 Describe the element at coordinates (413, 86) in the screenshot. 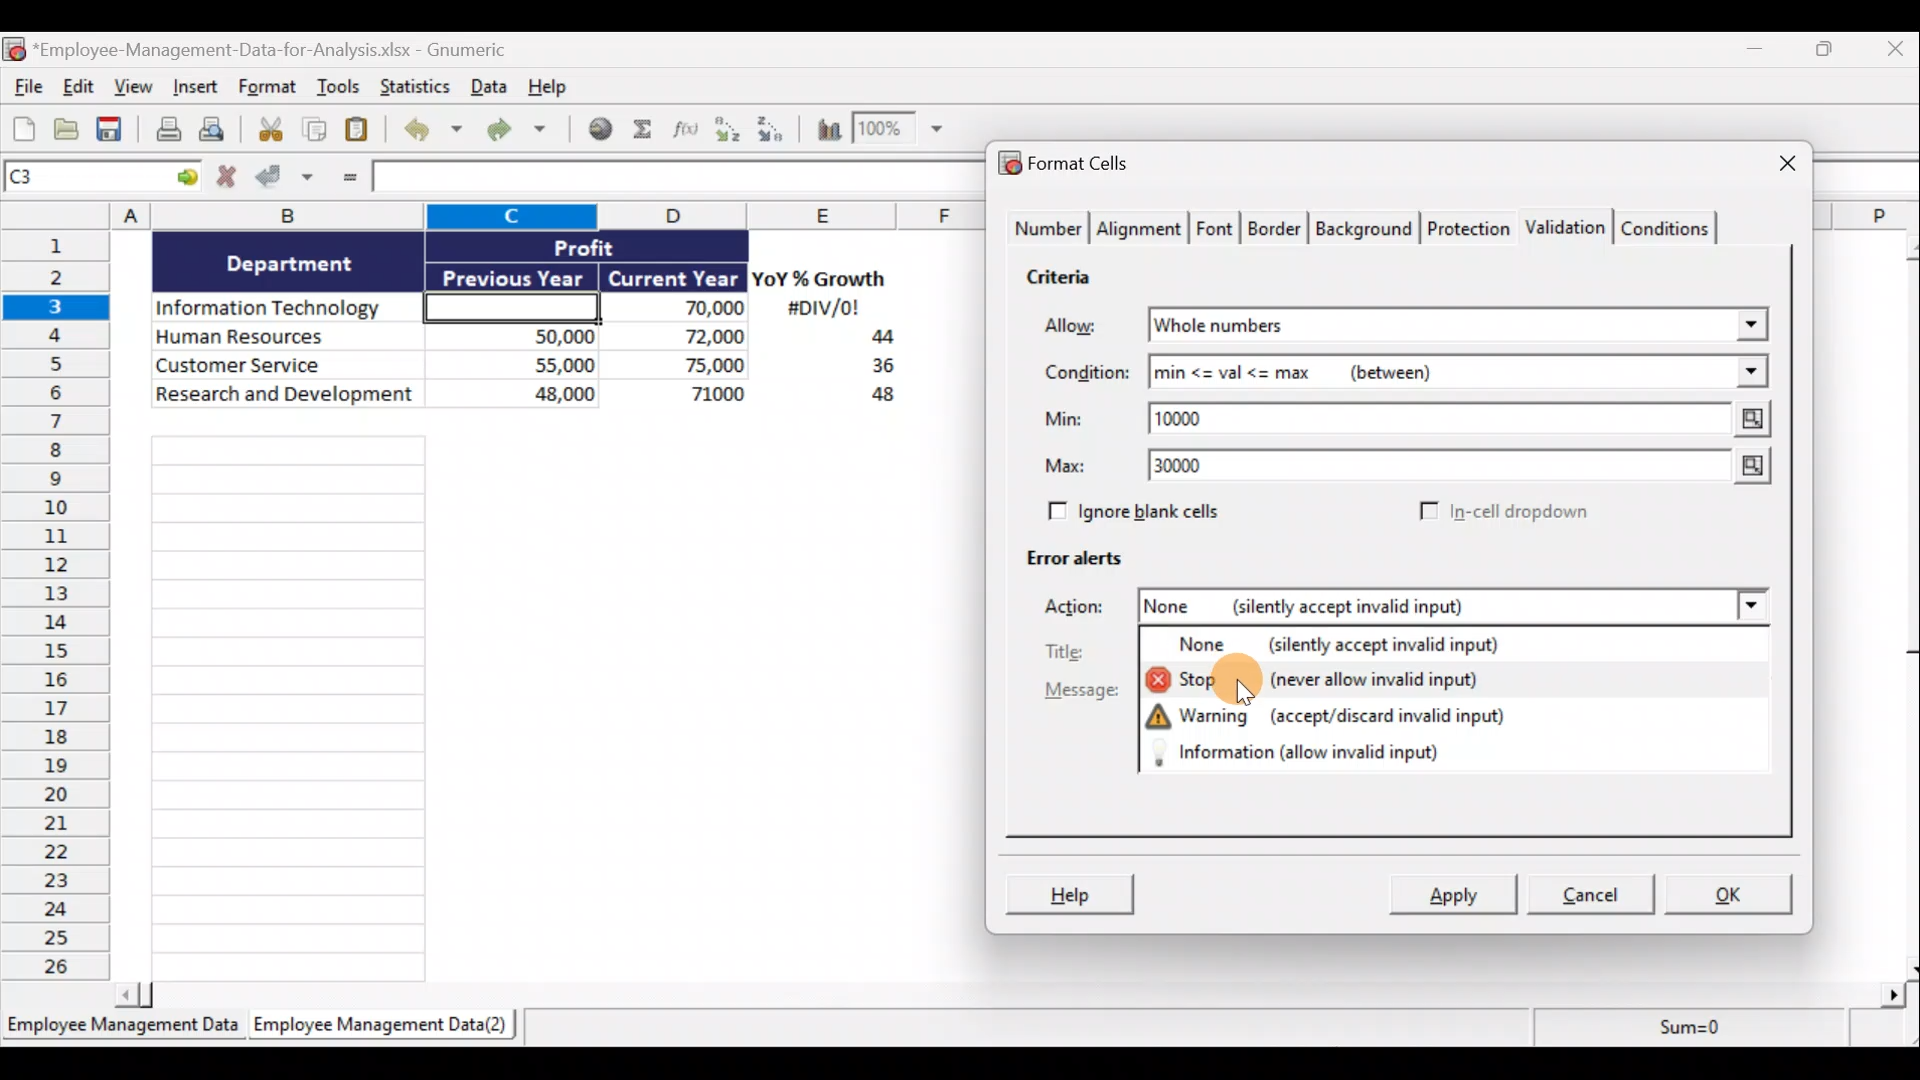

I see `Statistics` at that location.